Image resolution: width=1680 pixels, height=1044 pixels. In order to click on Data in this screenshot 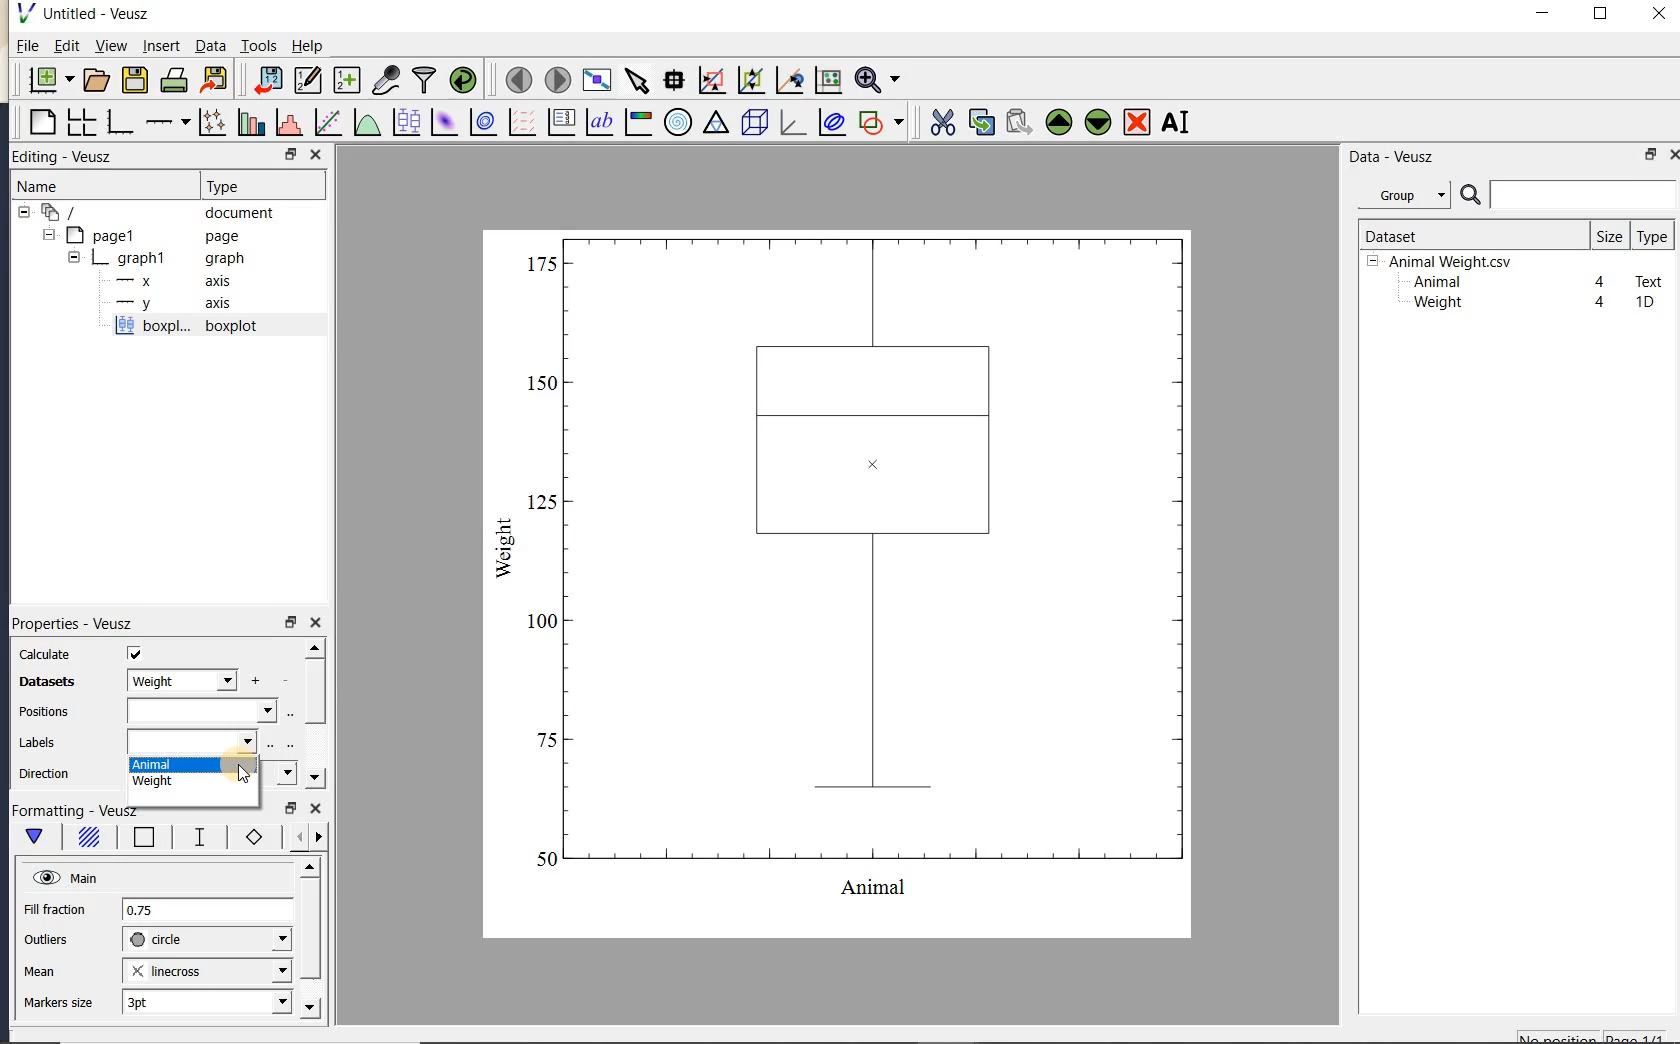, I will do `click(210, 45)`.